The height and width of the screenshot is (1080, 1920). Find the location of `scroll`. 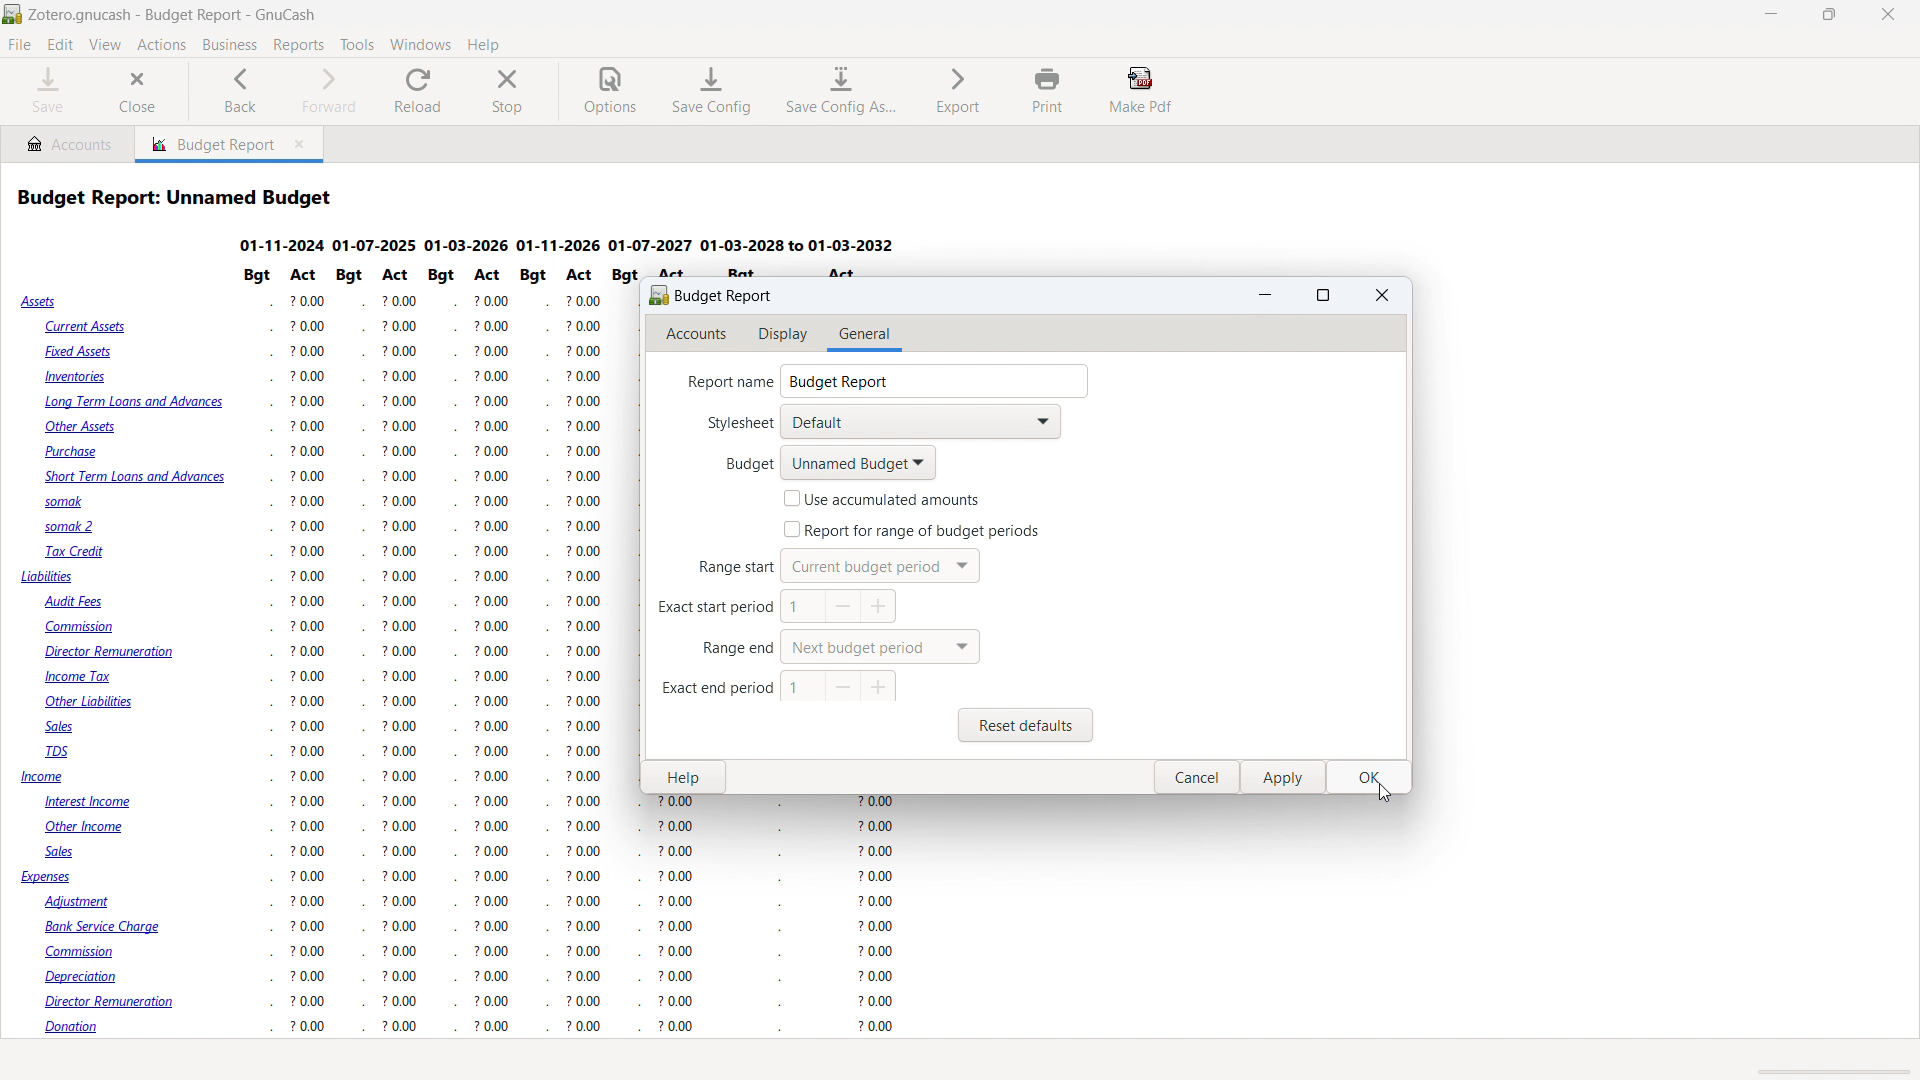

scroll is located at coordinates (1830, 1070).